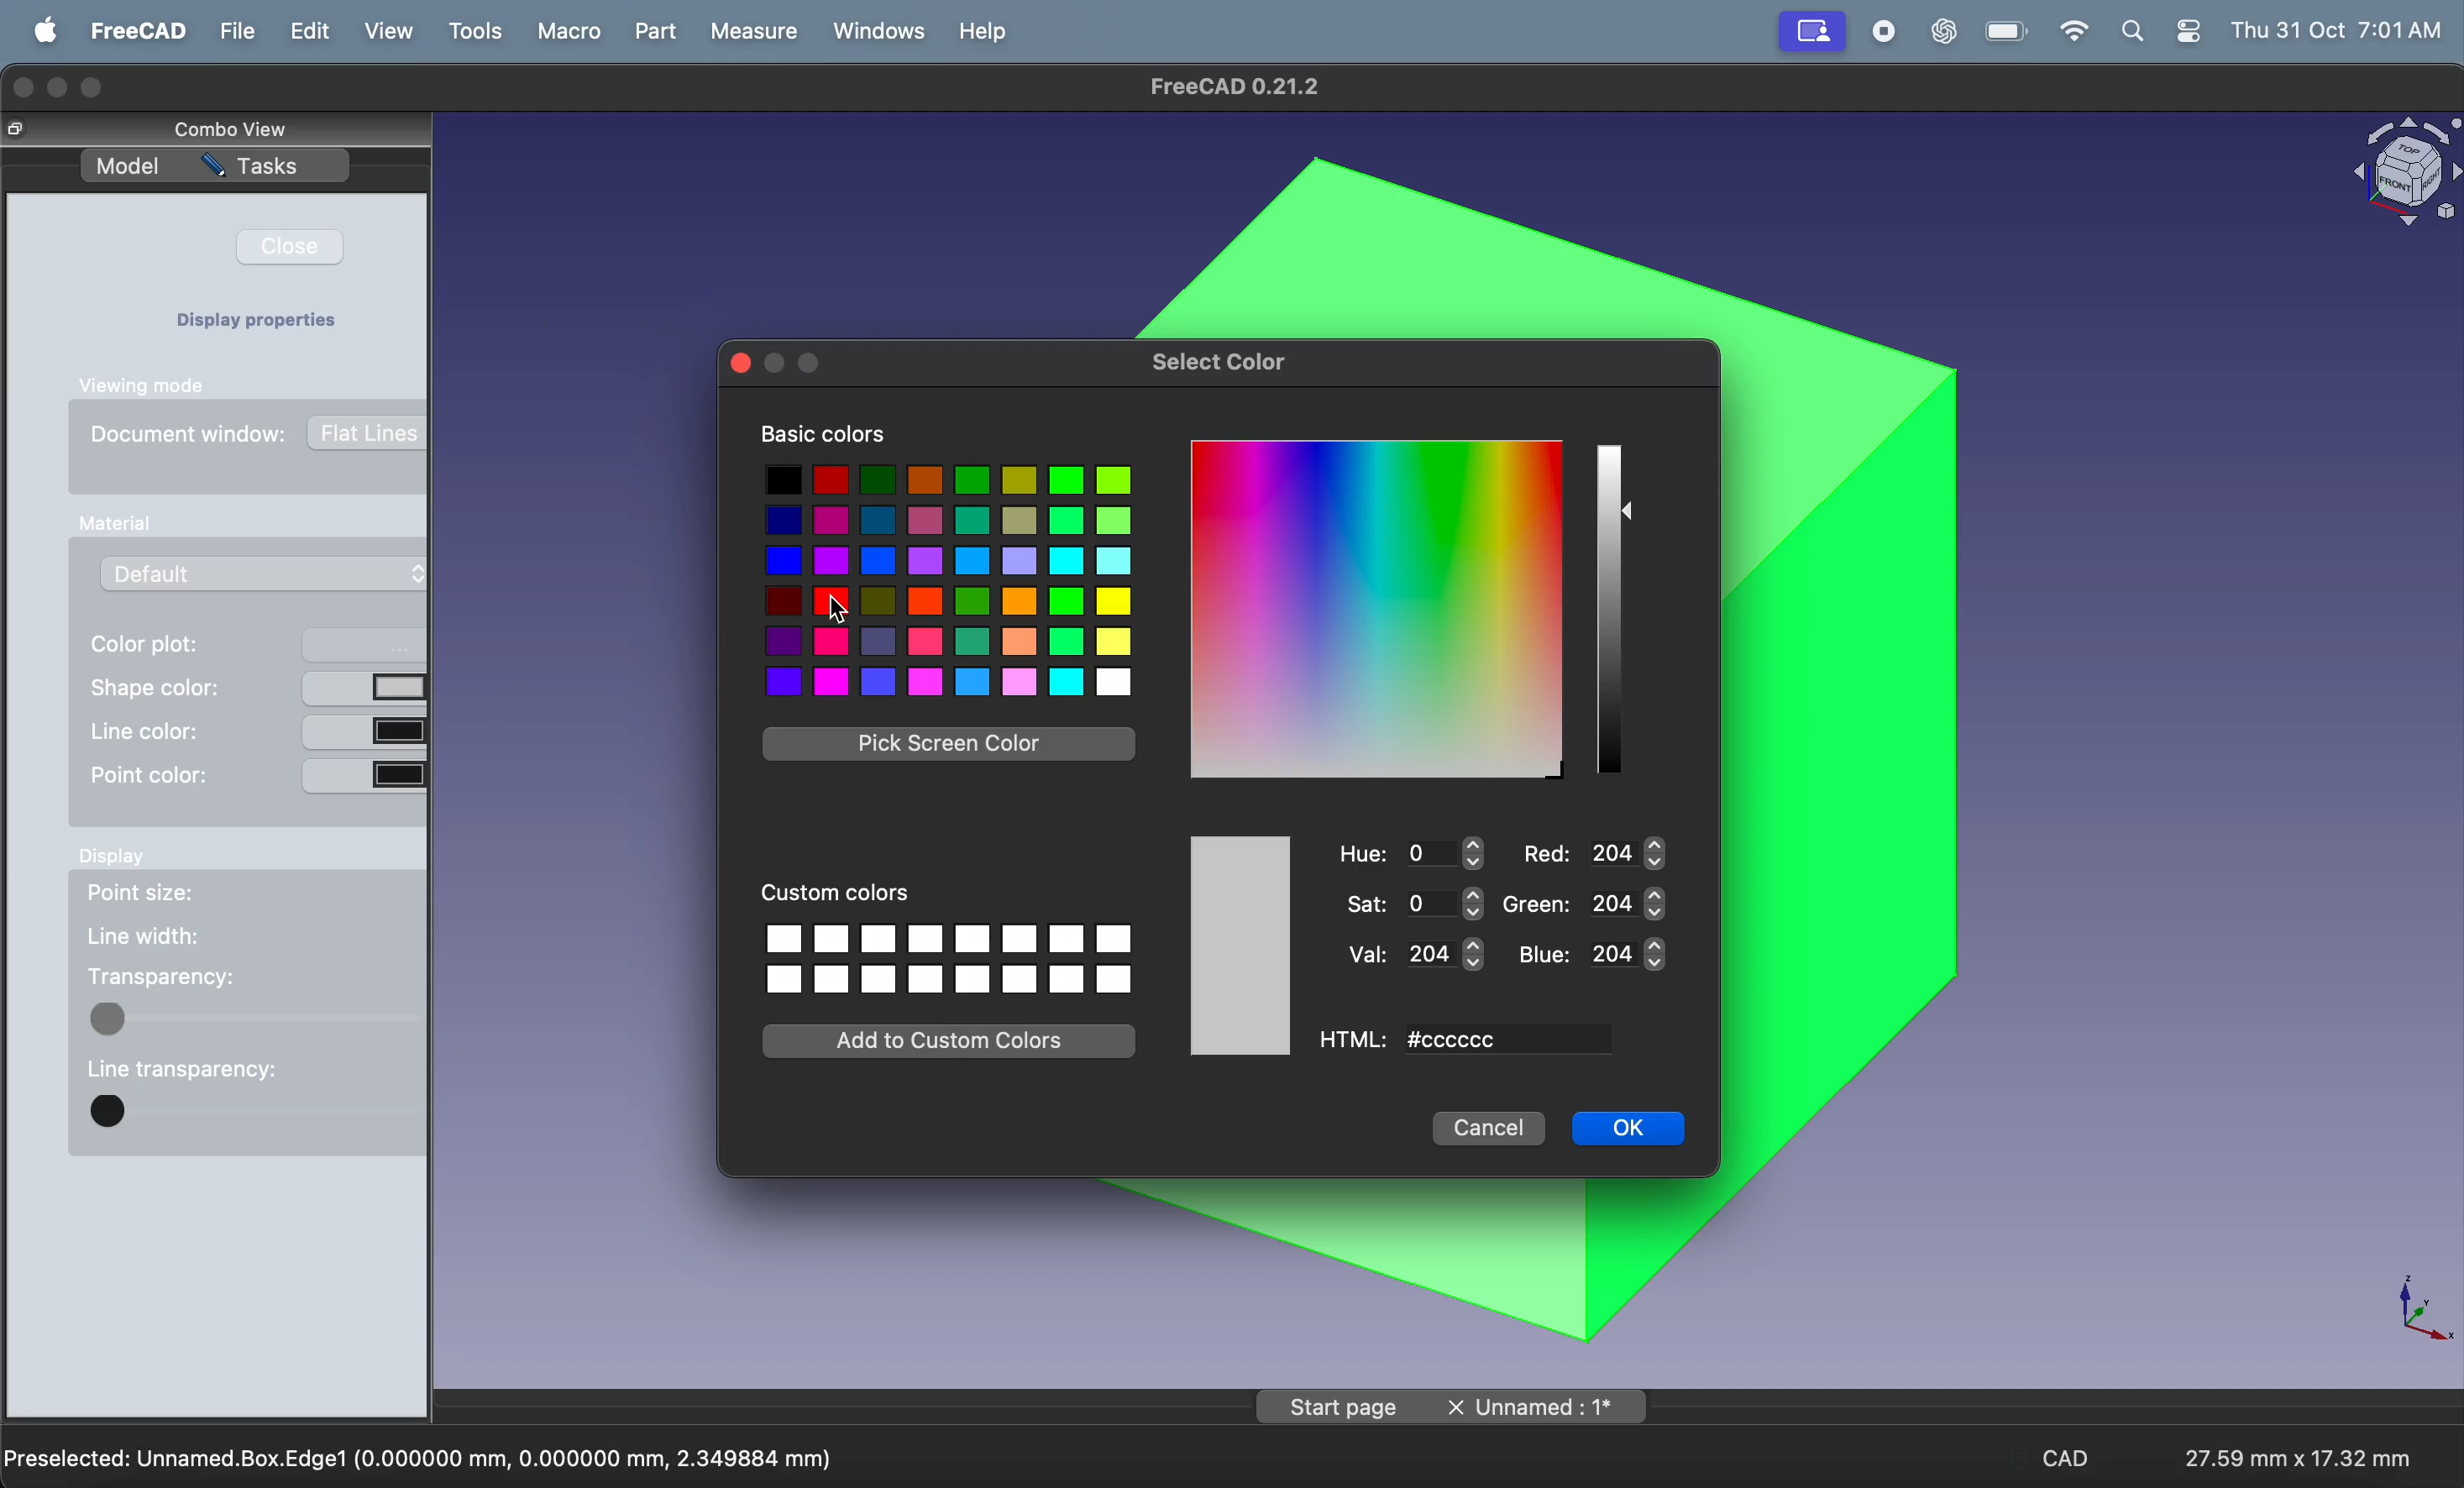  Describe the element at coordinates (948, 960) in the screenshot. I see `option` at that location.